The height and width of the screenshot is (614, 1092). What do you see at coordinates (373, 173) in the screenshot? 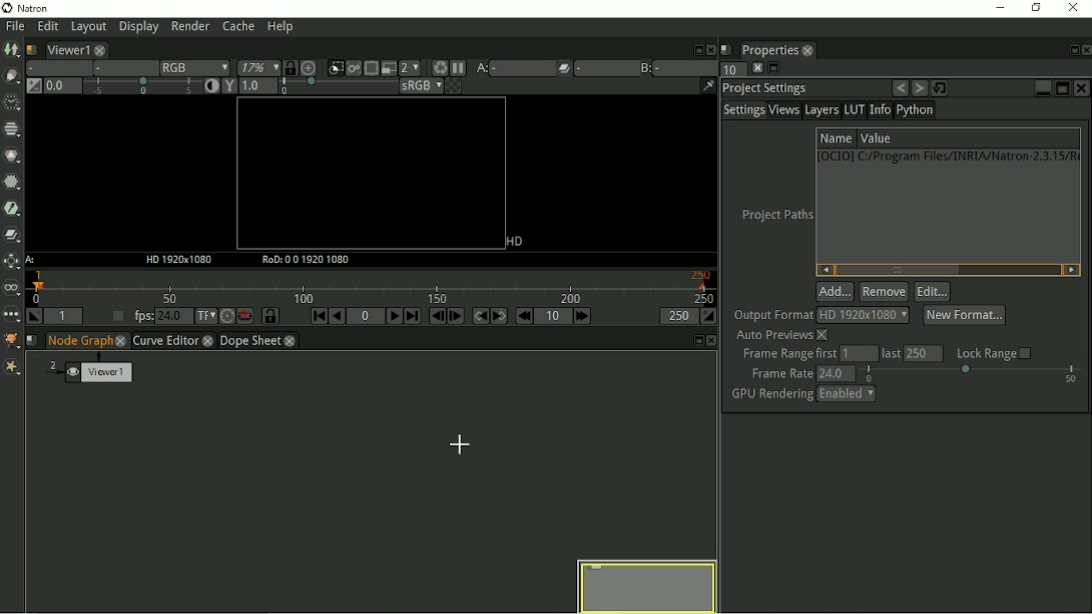
I see `Canvas` at bounding box center [373, 173].